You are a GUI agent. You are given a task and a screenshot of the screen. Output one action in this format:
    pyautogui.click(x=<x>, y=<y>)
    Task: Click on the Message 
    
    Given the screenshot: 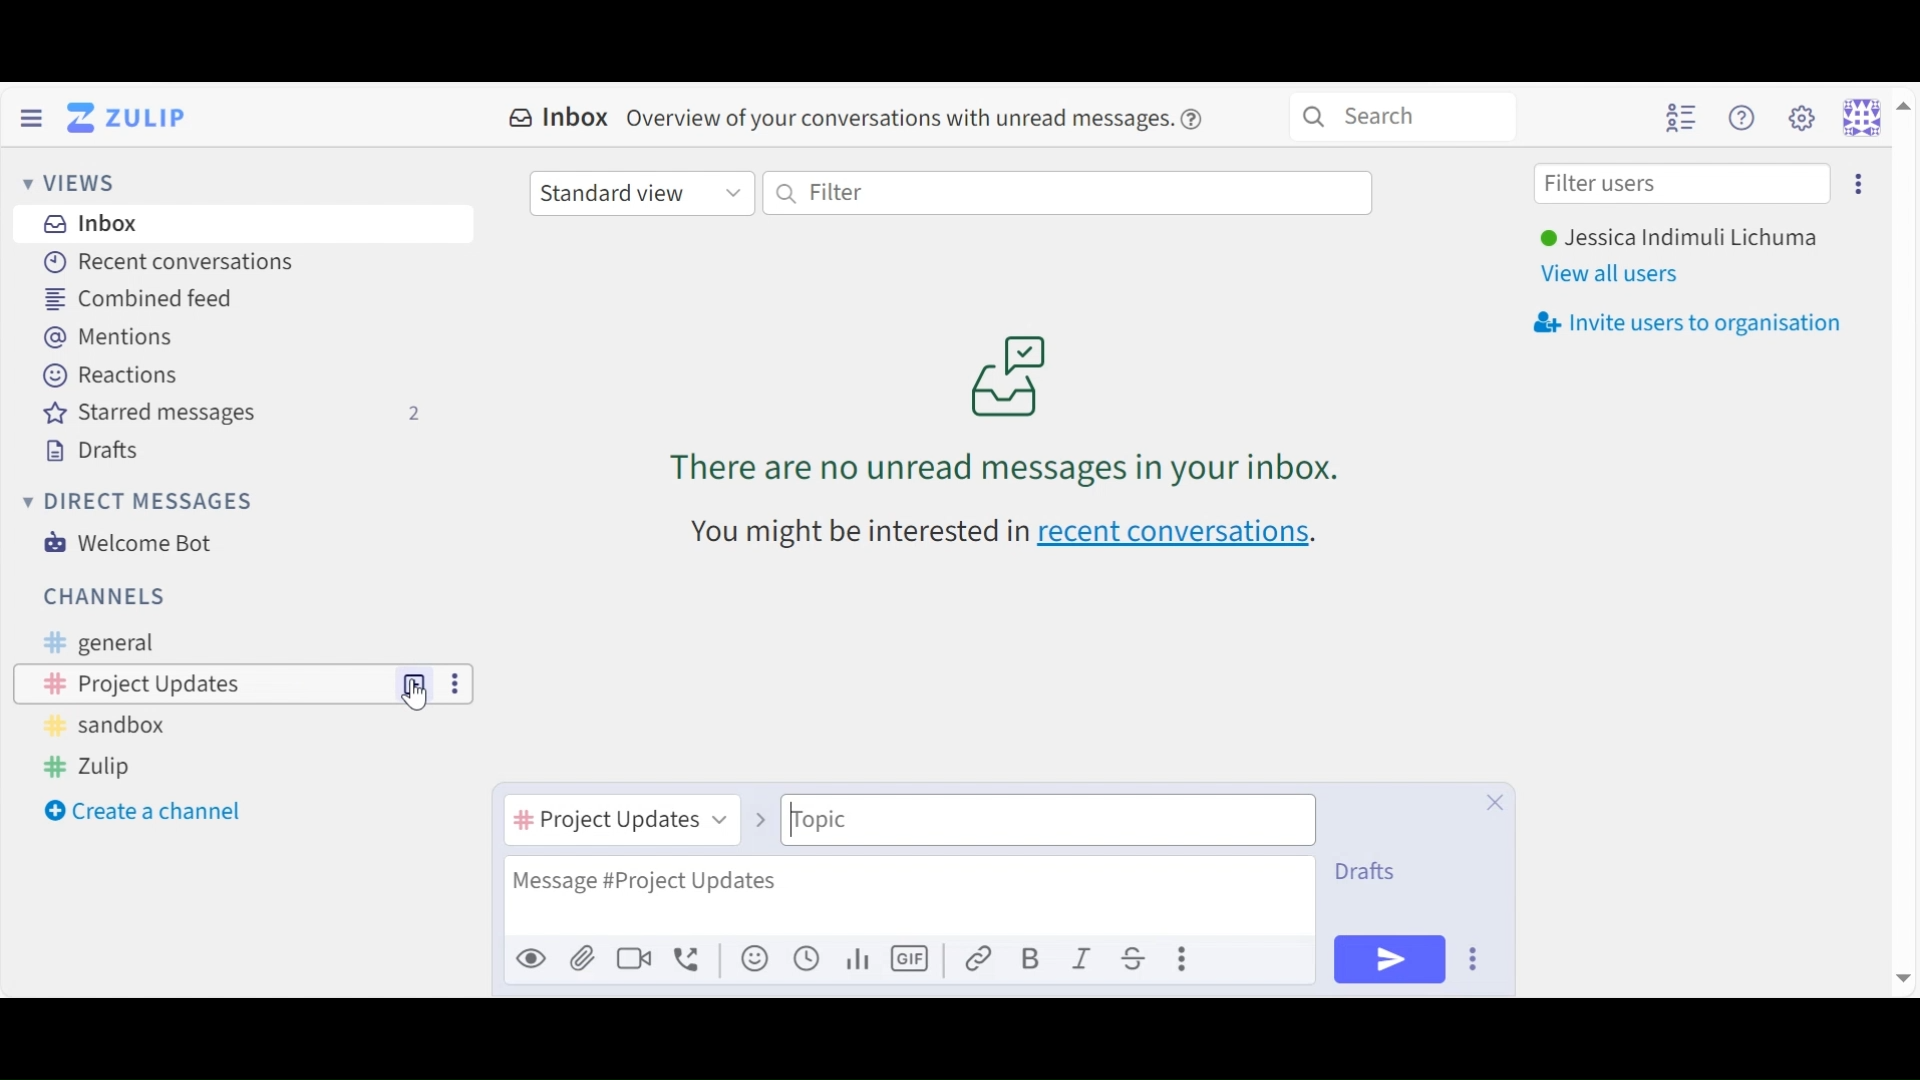 What is the action you would take?
    pyautogui.click(x=908, y=894)
    